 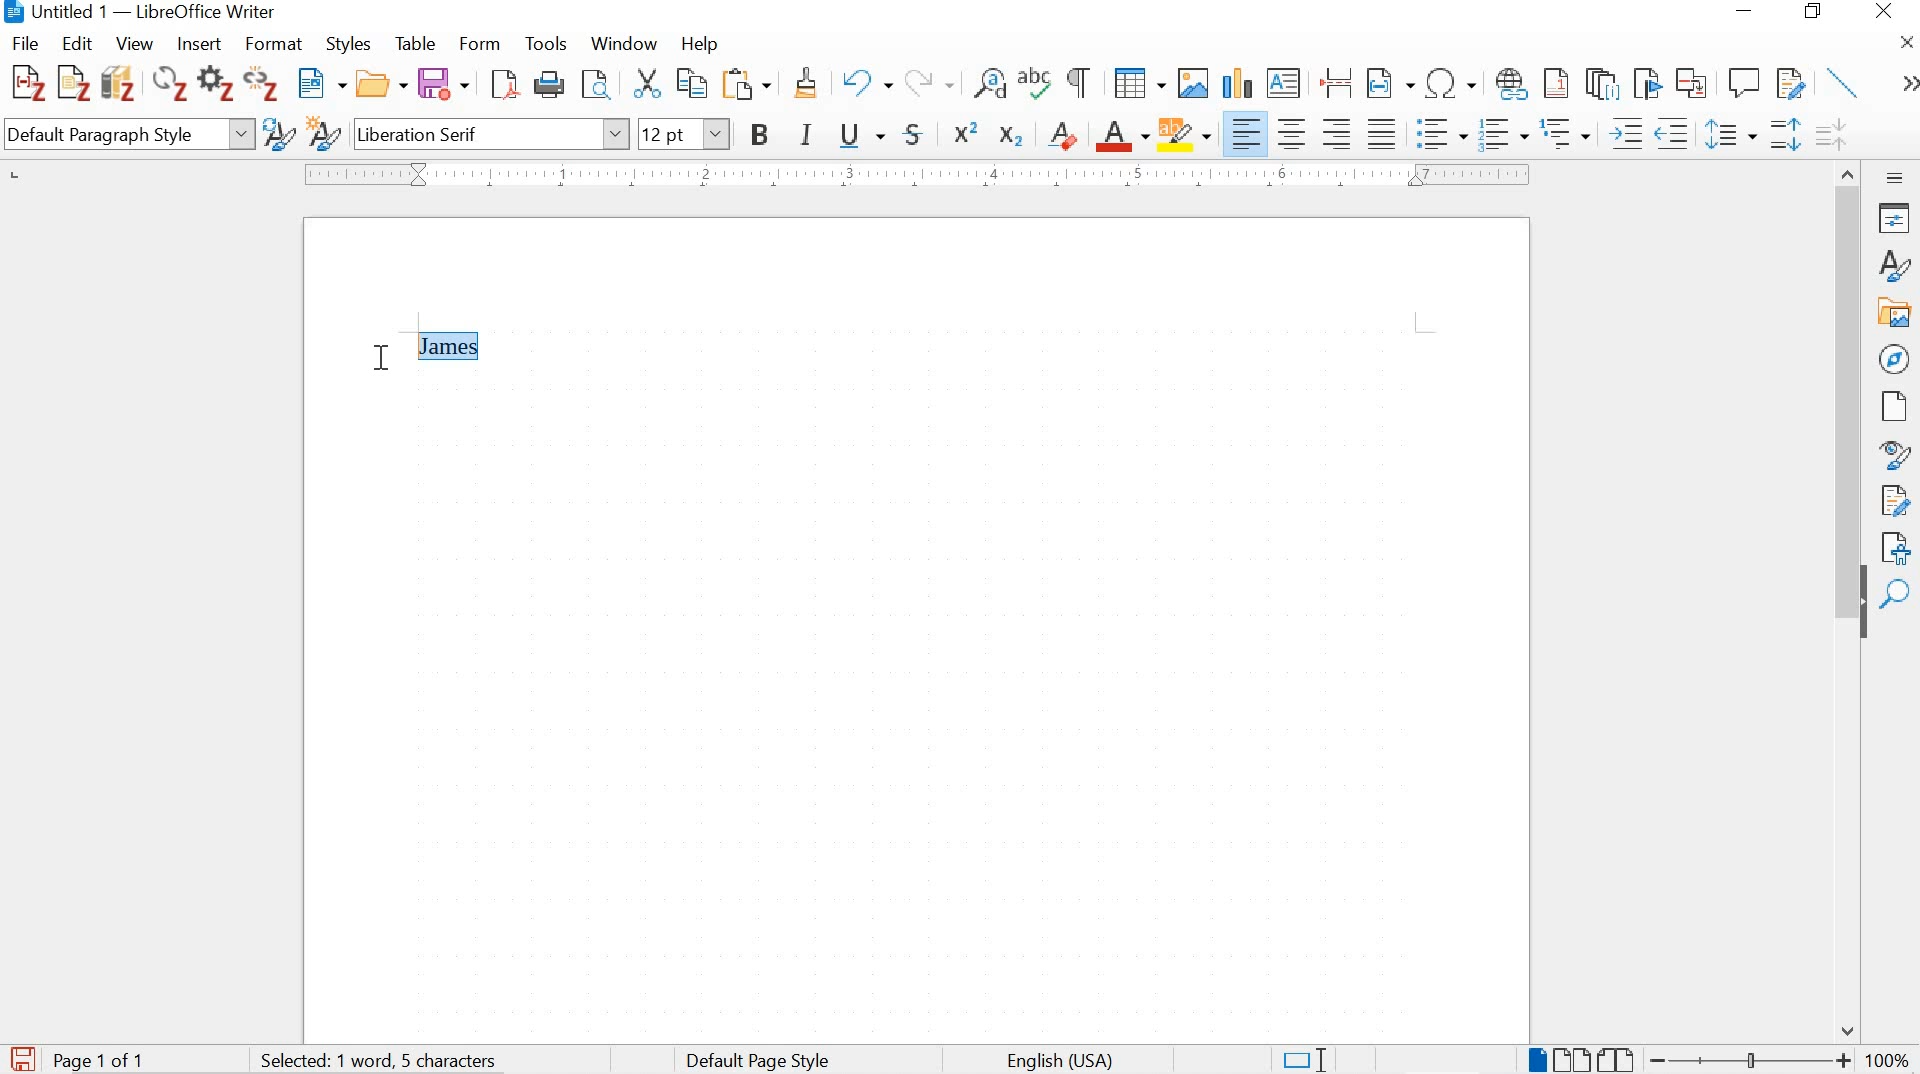 What do you see at coordinates (1292, 133) in the screenshot?
I see `align center` at bounding box center [1292, 133].